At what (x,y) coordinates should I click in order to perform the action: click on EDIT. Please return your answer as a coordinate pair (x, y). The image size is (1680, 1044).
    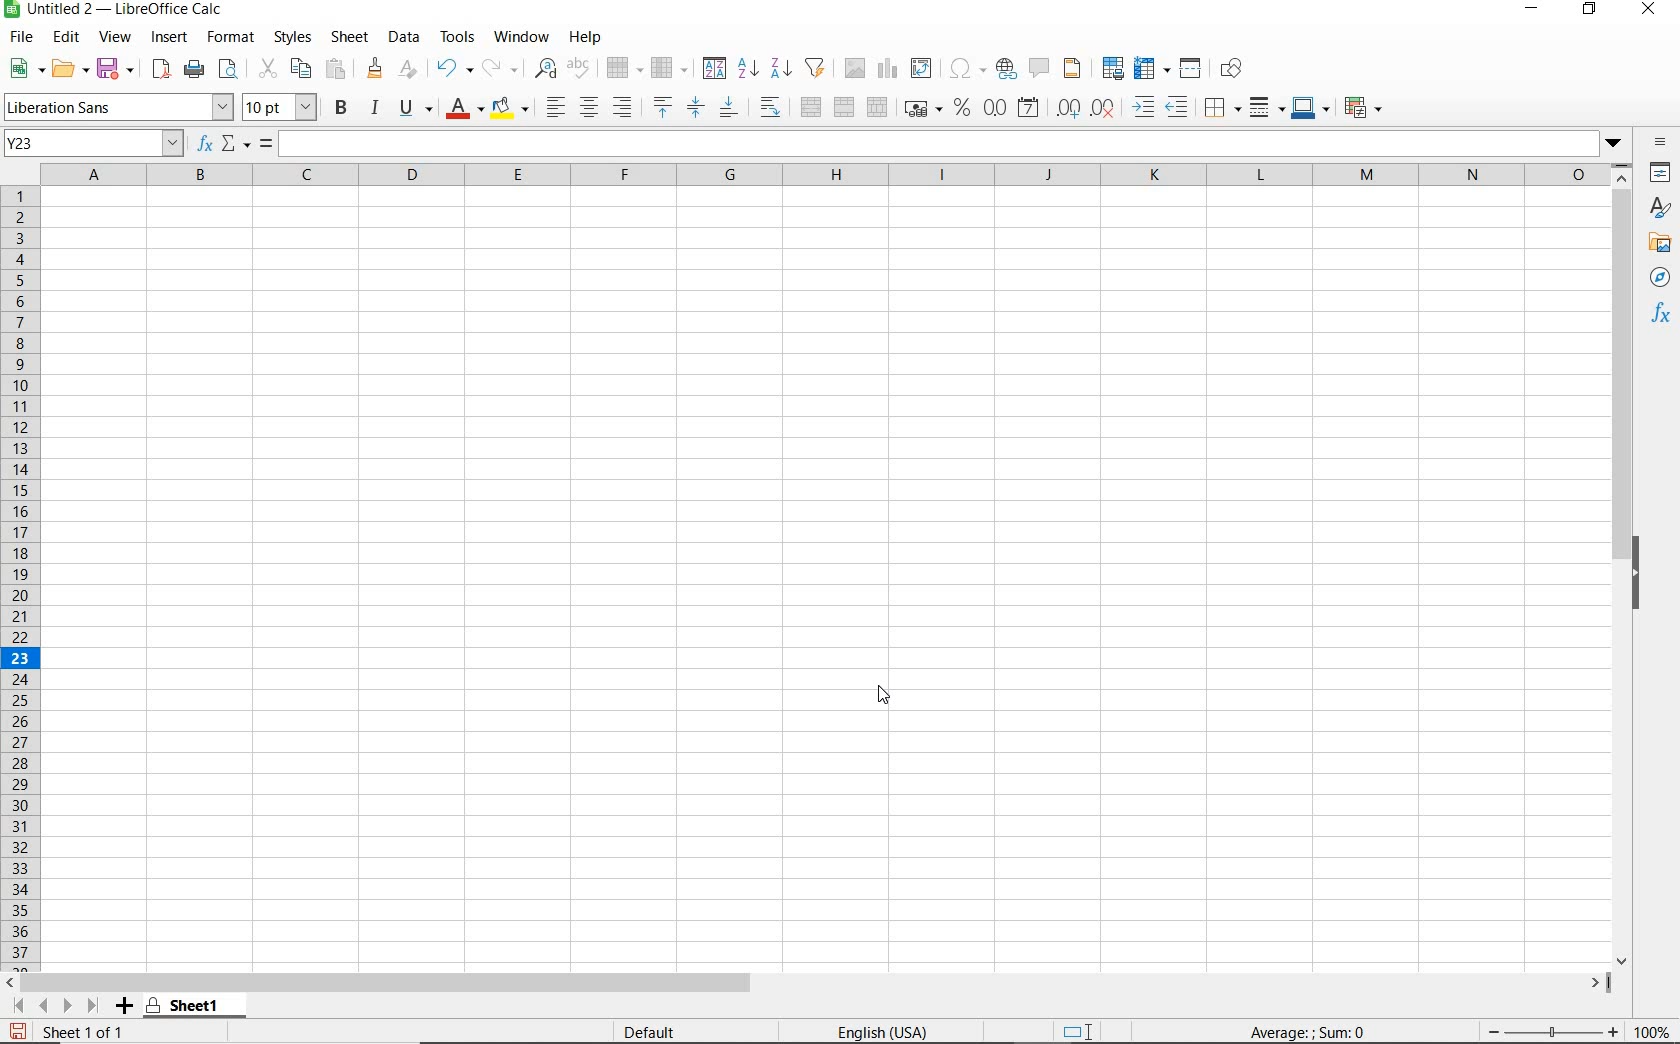
    Looking at the image, I should click on (66, 37).